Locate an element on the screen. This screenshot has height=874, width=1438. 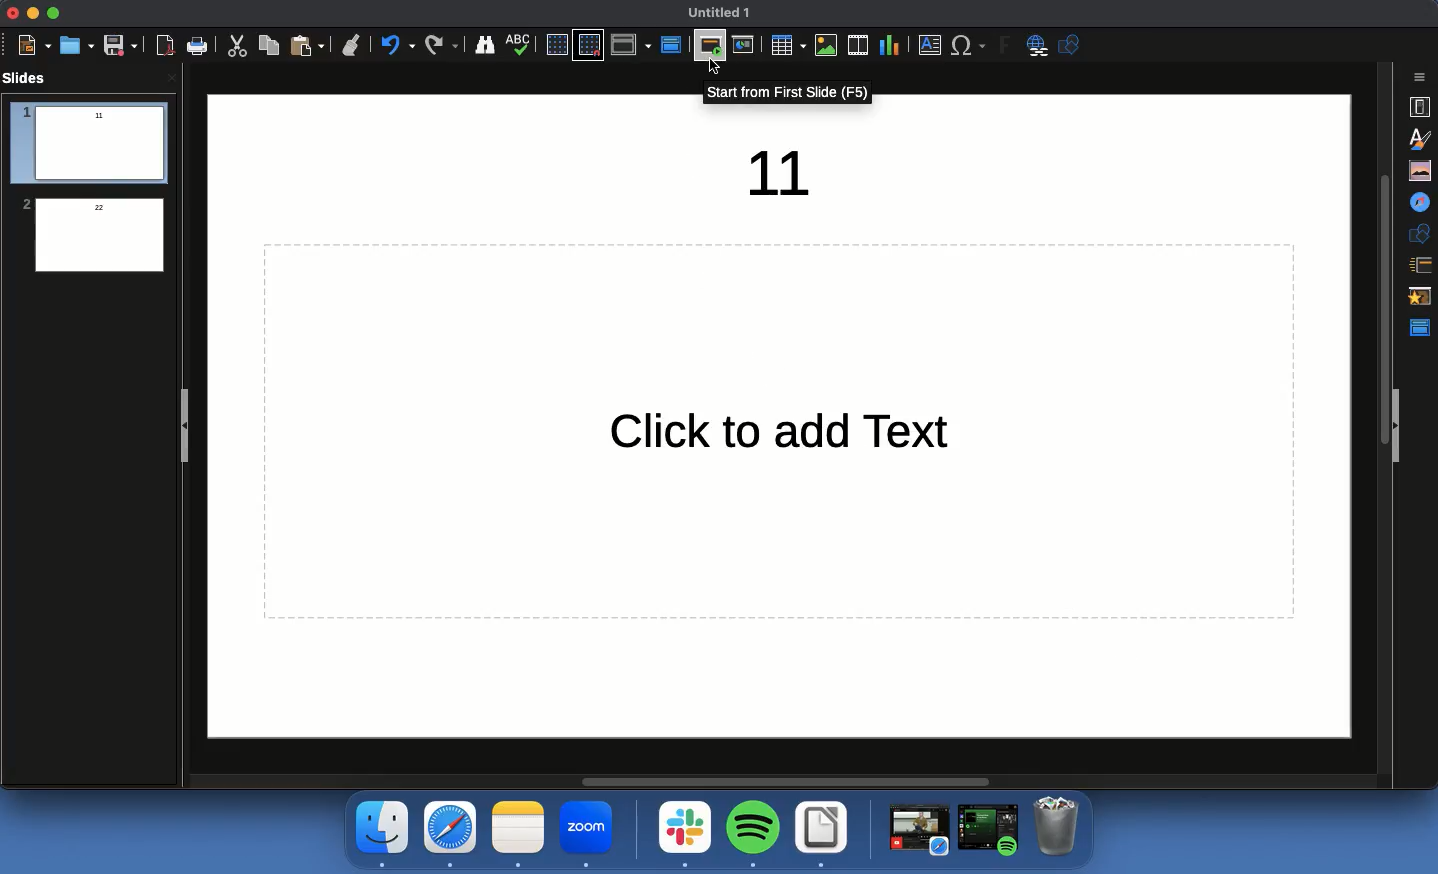
Gallery is located at coordinates (1421, 172).